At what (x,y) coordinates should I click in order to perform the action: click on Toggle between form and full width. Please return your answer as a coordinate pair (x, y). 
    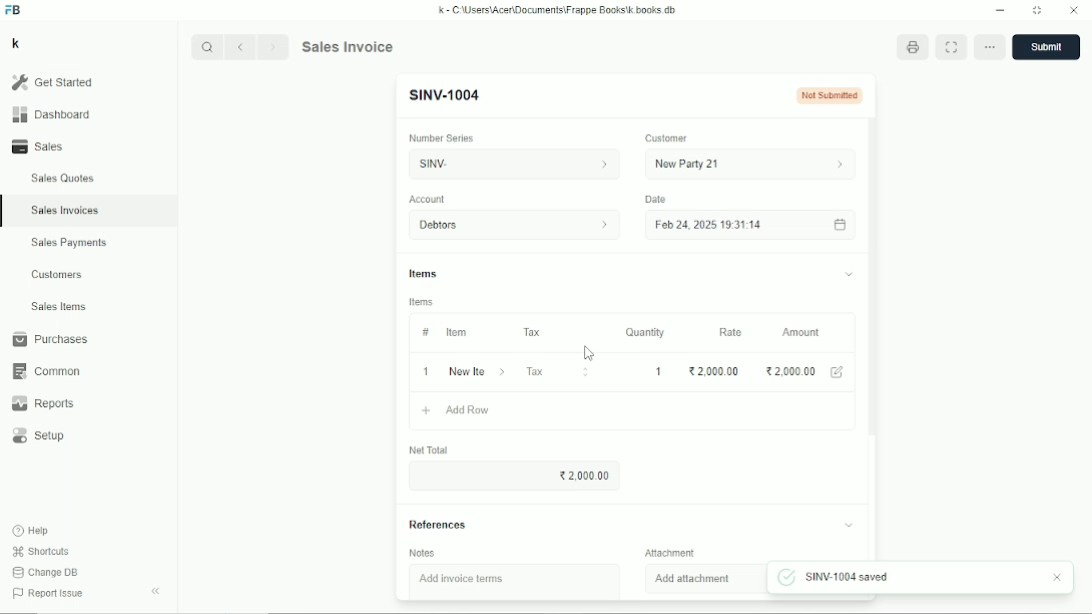
    Looking at the image, I should click on (1038, 11).